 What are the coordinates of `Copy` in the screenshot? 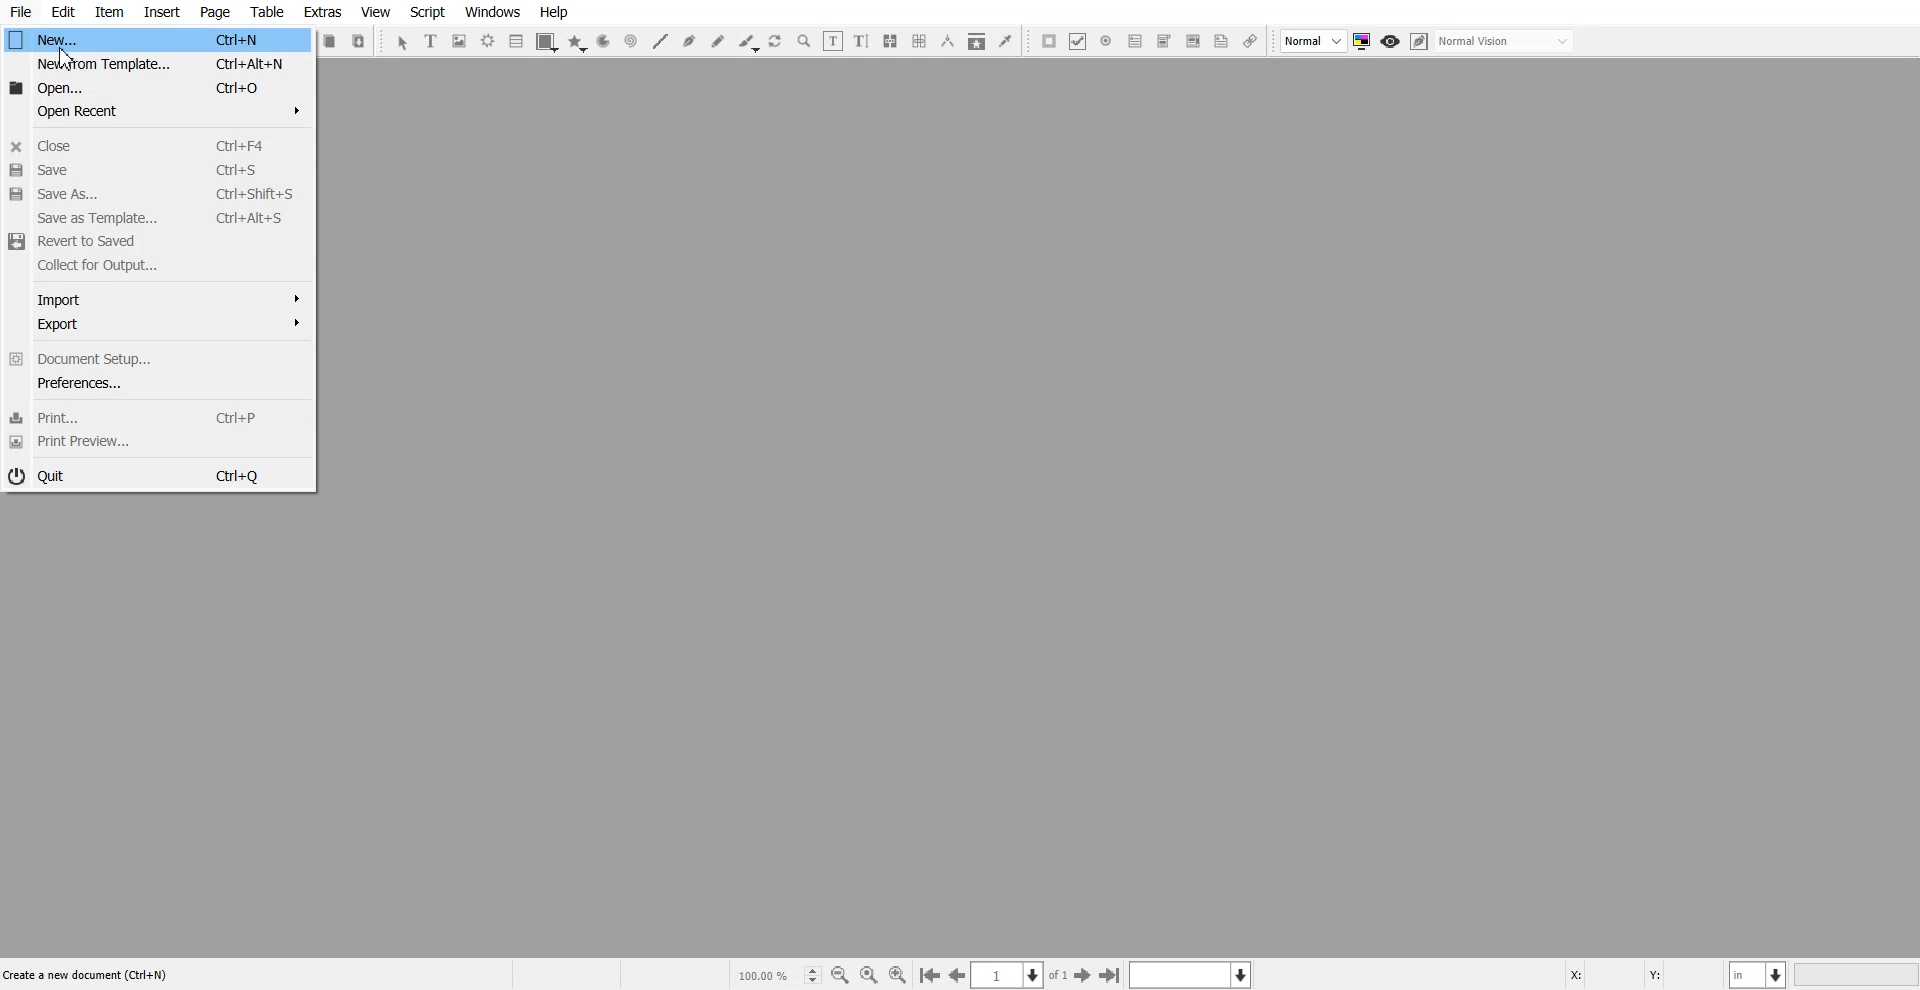 It's located at (331, 41).